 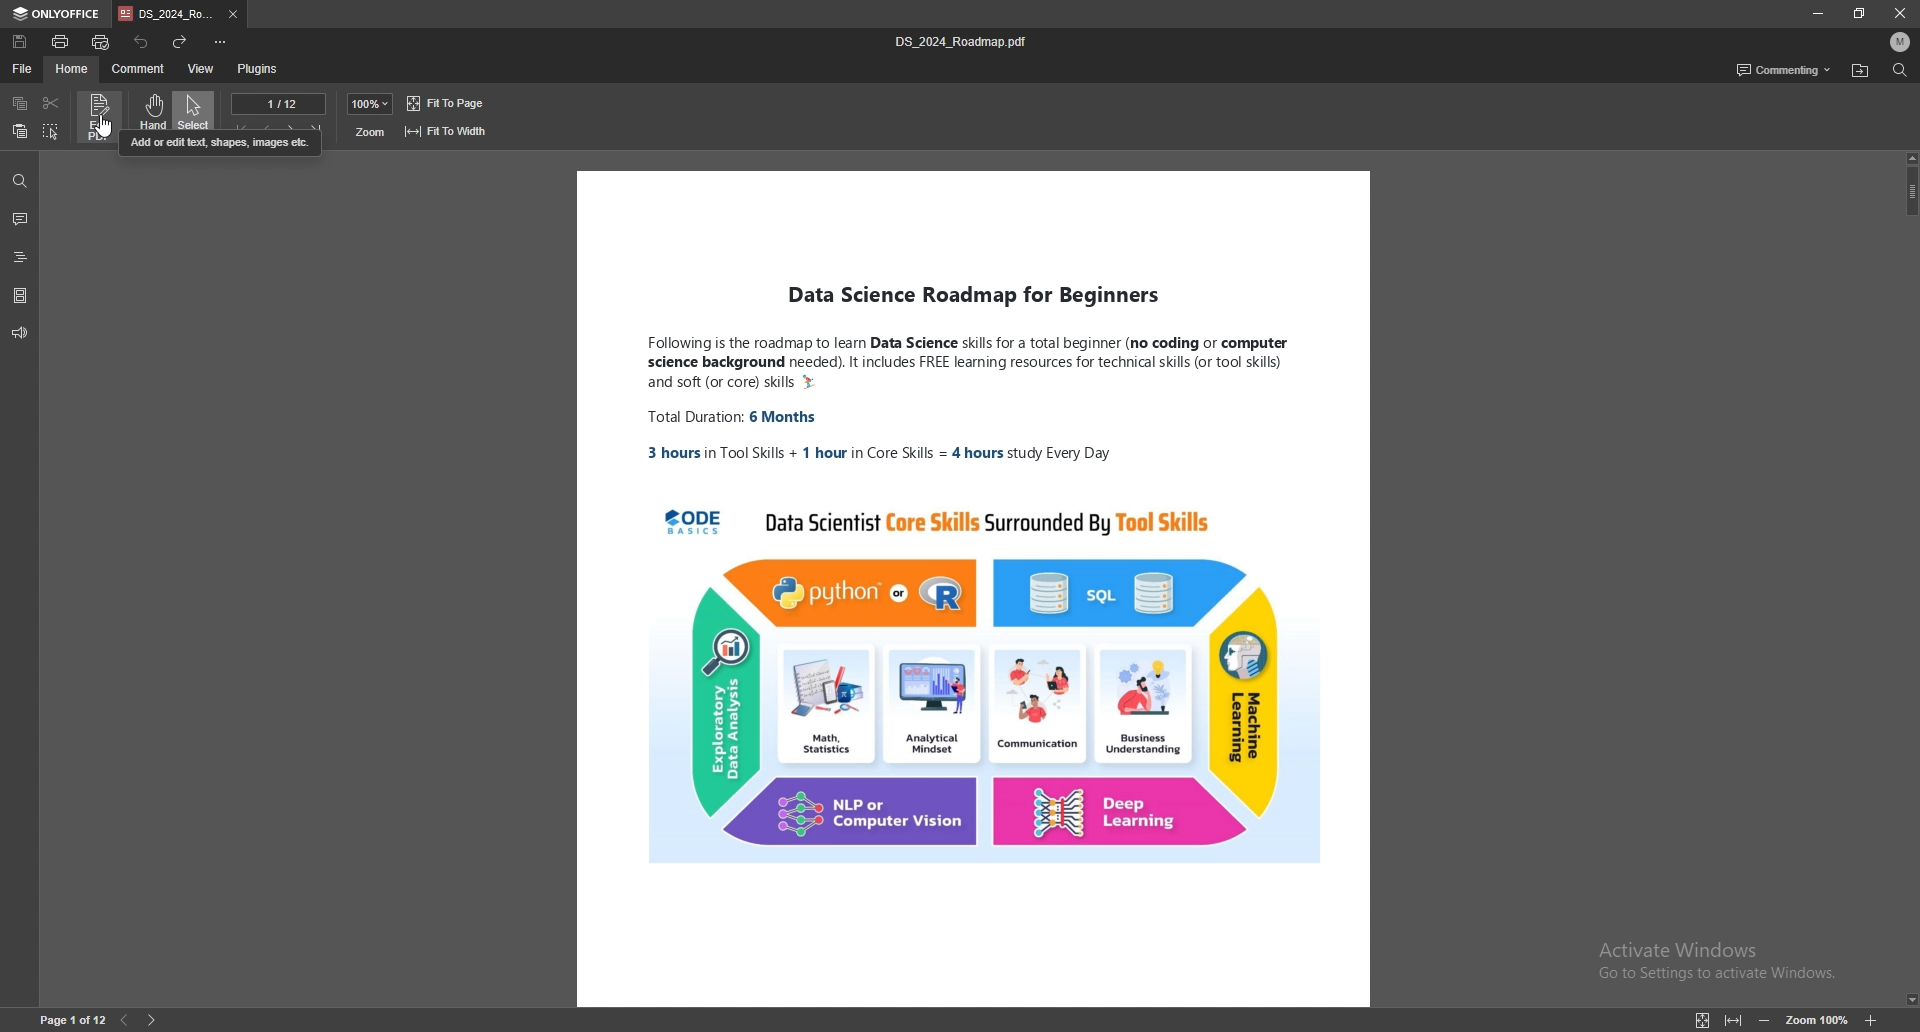 I want to click on fit to width, so click(x=1734, y=1020).